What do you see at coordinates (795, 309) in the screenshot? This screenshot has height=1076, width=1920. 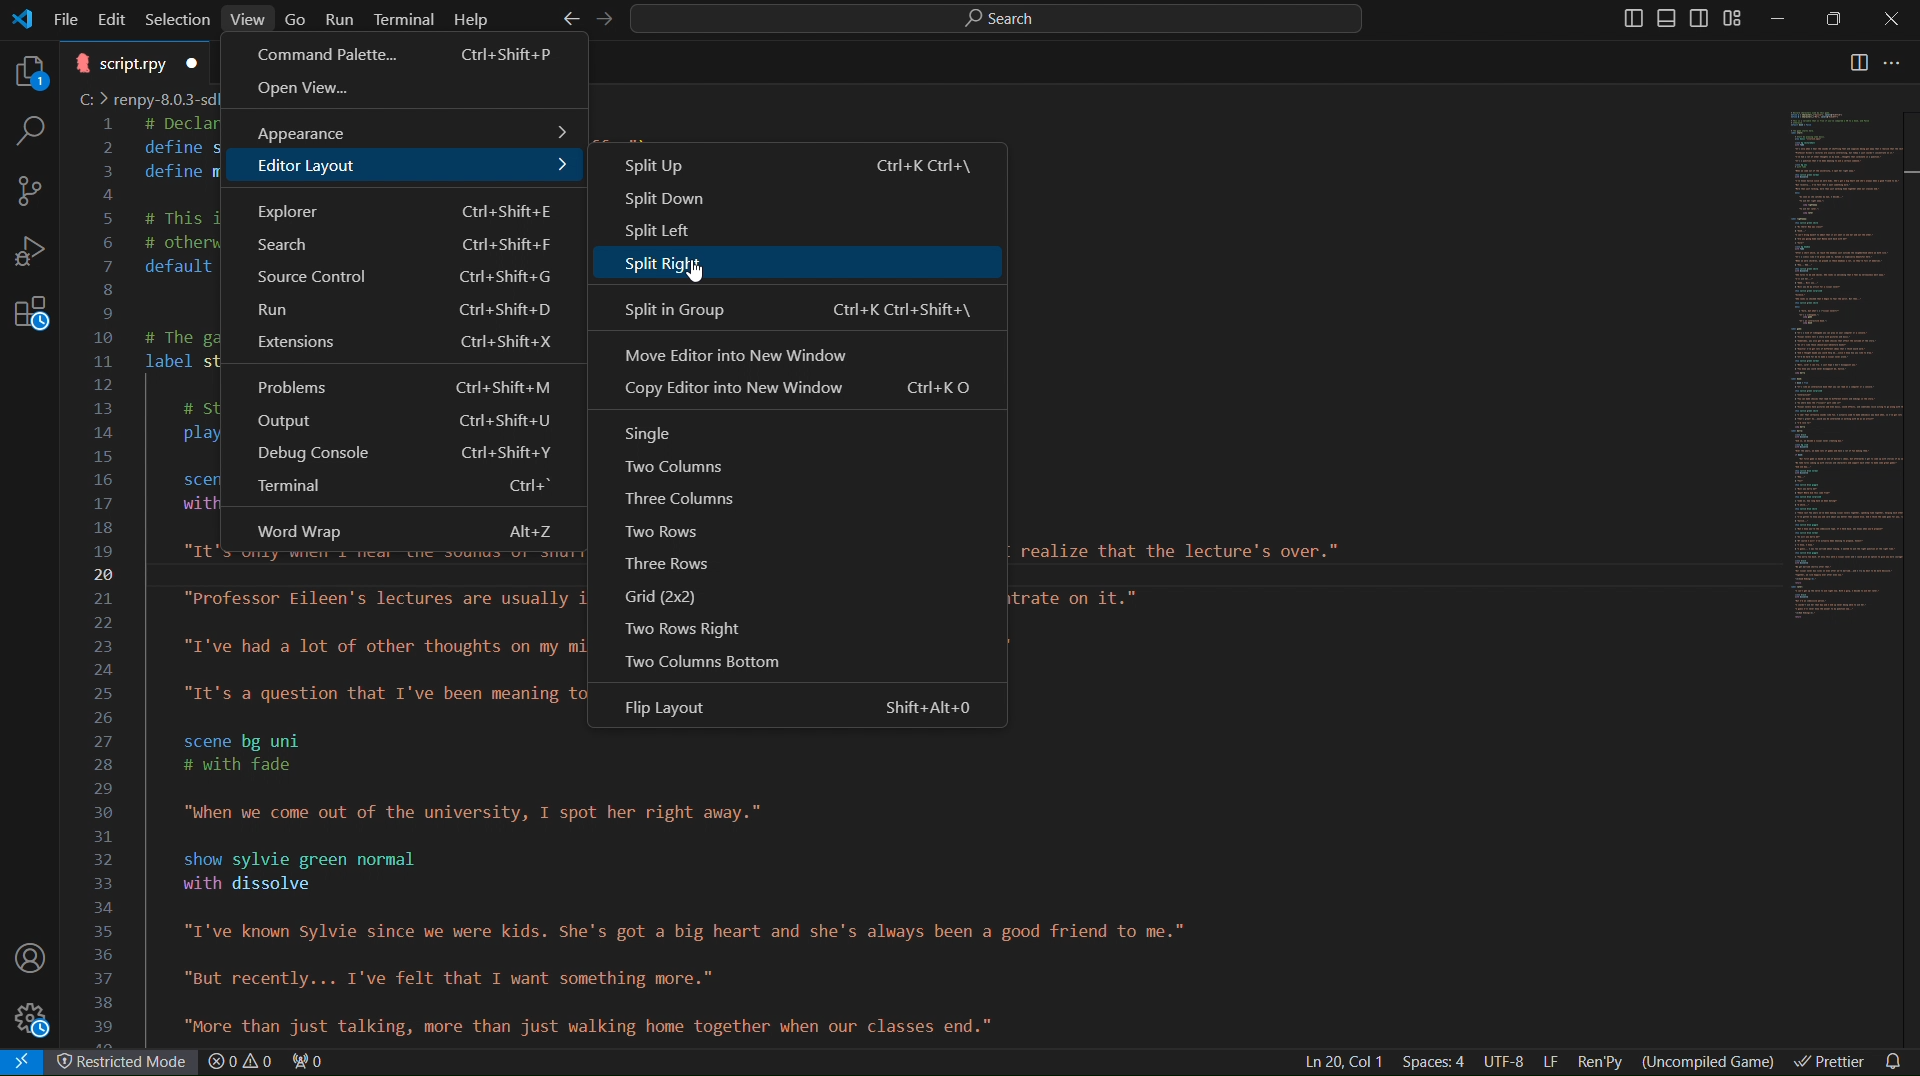 I see `Split in Group   ctrl+K ctrl+shift+\` at bounding box center [795, 309].